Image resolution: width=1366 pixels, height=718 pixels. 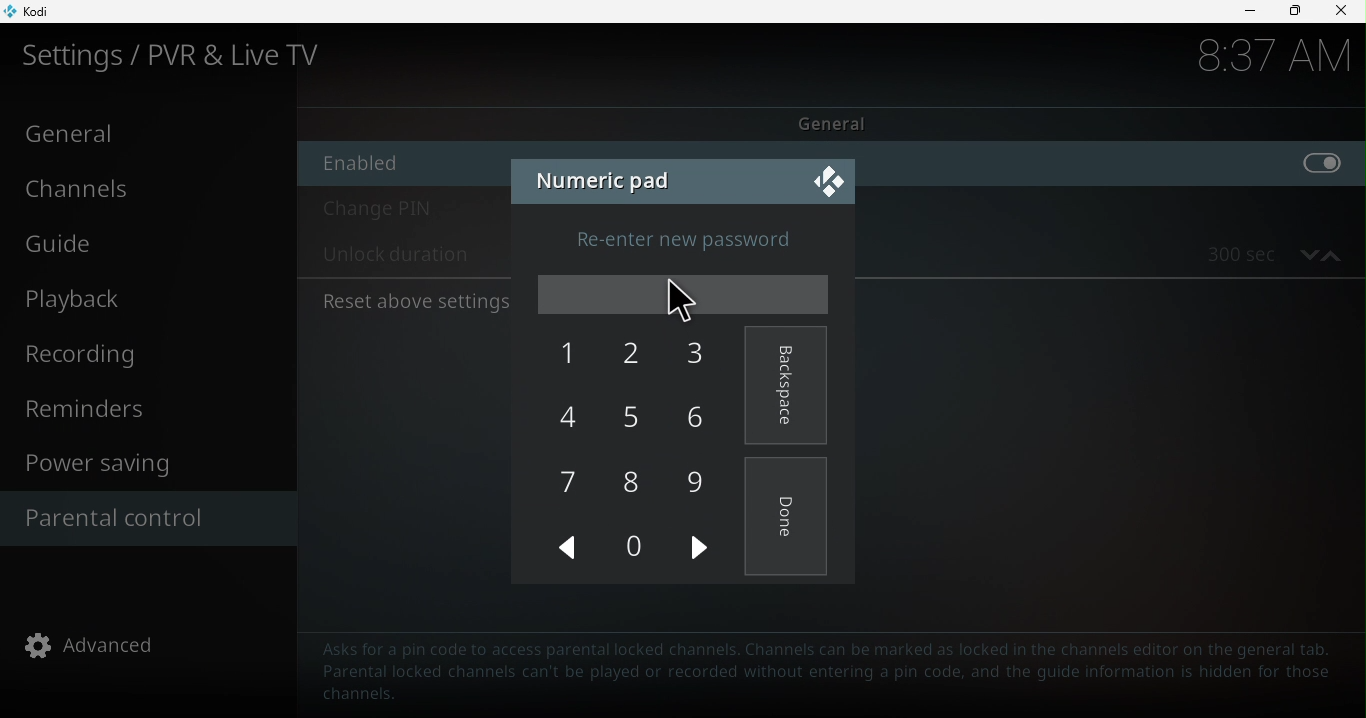 What do you see at coordinates (825, 181) in the screenshot?
I see `Close` at bounding box center [825, 181].